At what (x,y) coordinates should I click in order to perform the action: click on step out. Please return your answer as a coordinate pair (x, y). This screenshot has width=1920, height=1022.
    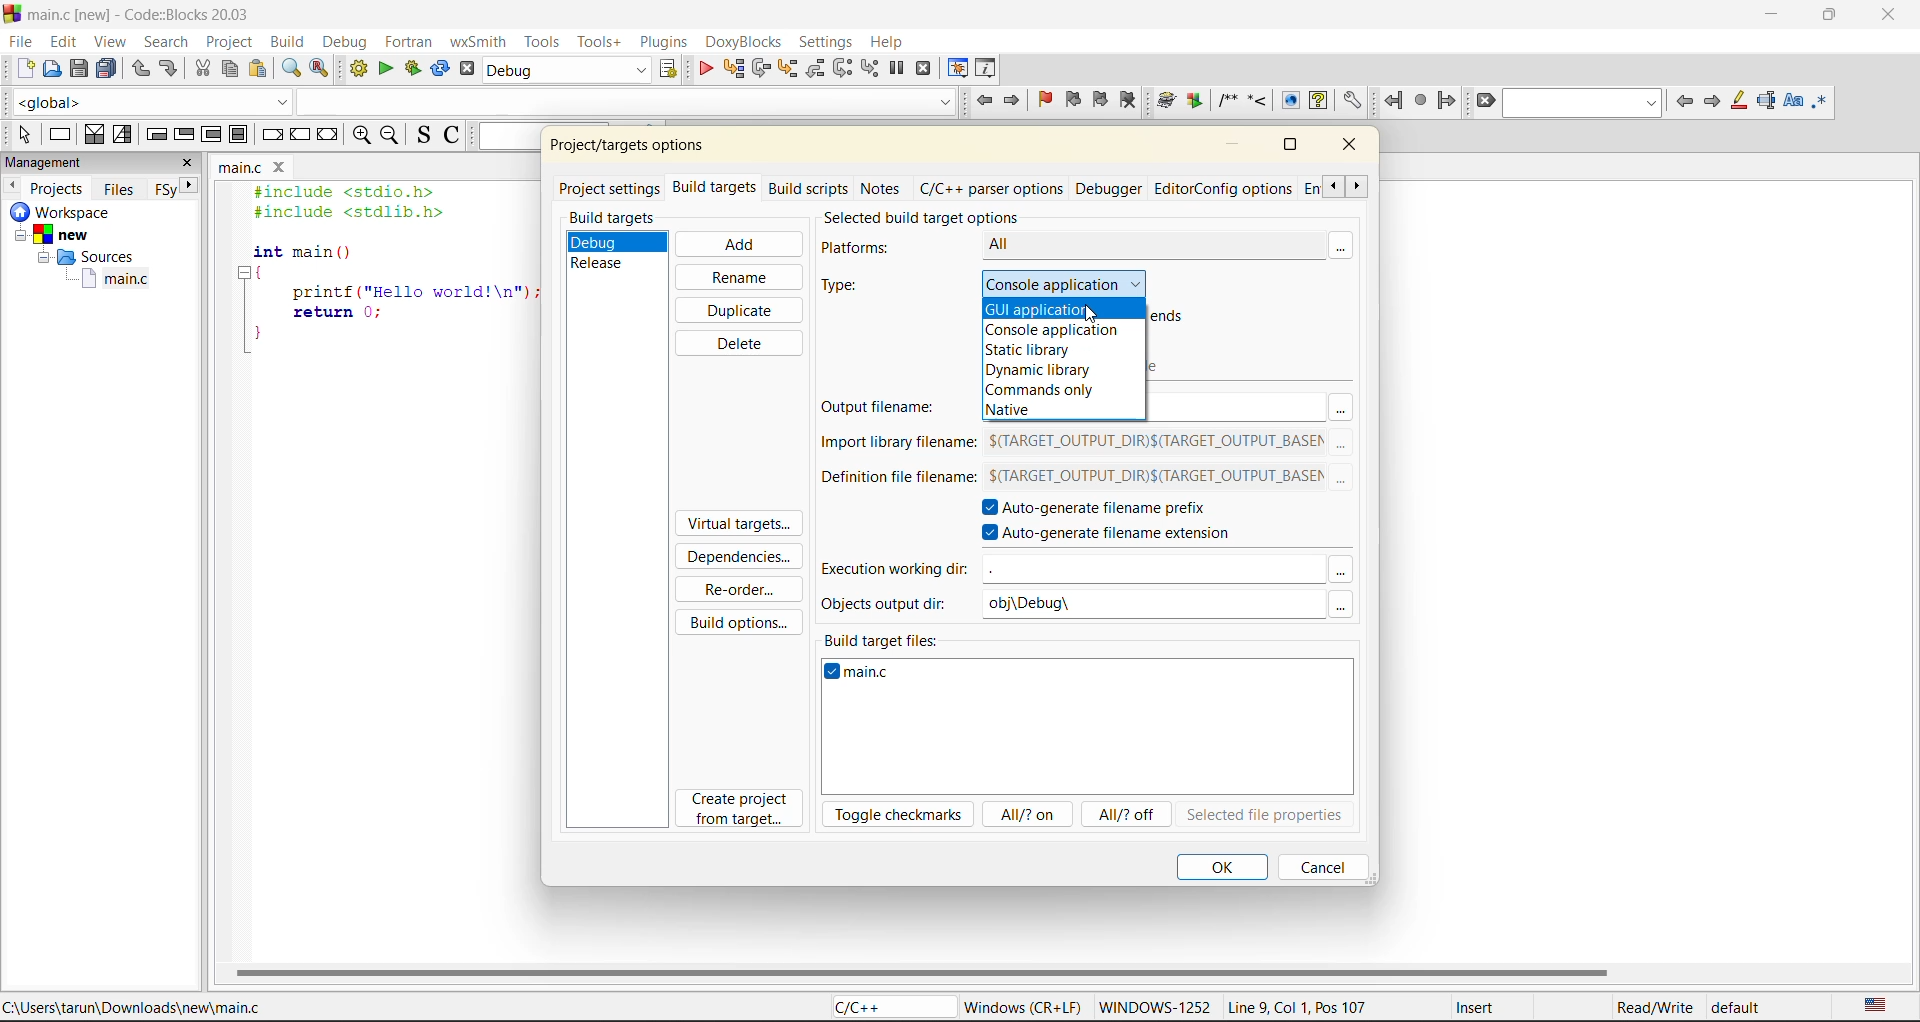
    Looking at the image, I should click on (816, 69).